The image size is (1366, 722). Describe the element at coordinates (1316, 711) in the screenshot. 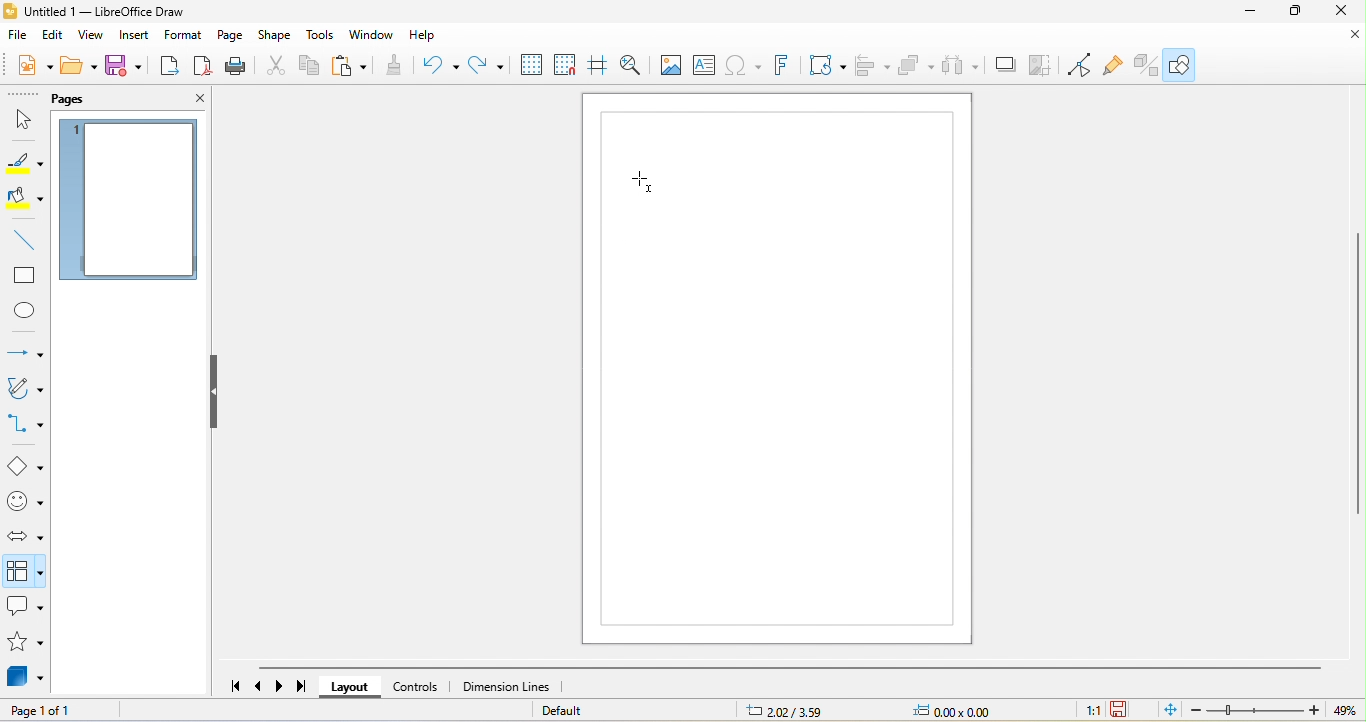

I see `Zoom in ` at that location.